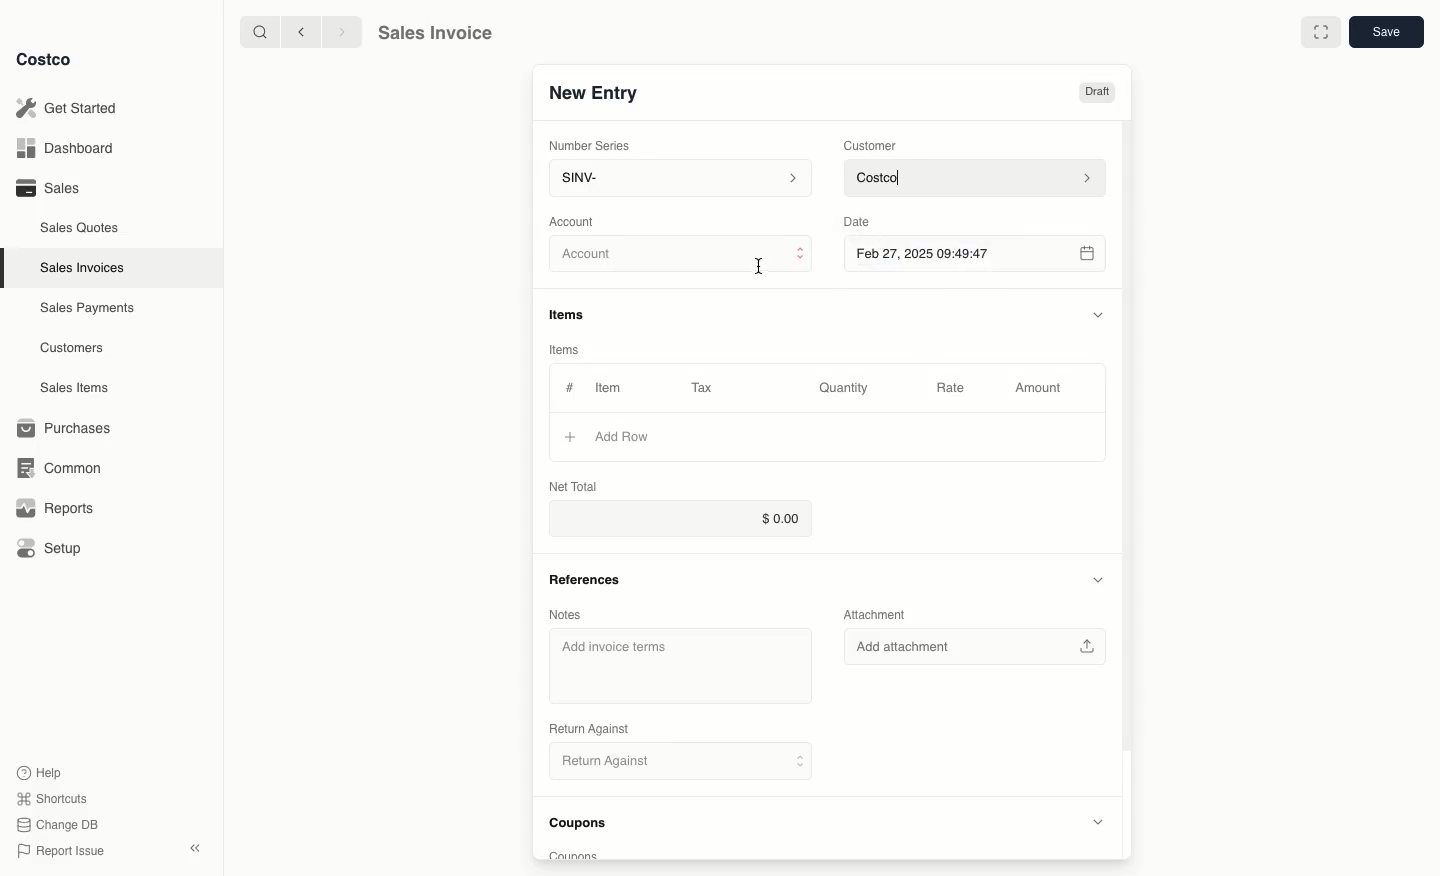 The height and width of the screenshot is (876, 1440). Describe the element at coordinates (45, 60) in the screenshot. I see `Costco` at that location.